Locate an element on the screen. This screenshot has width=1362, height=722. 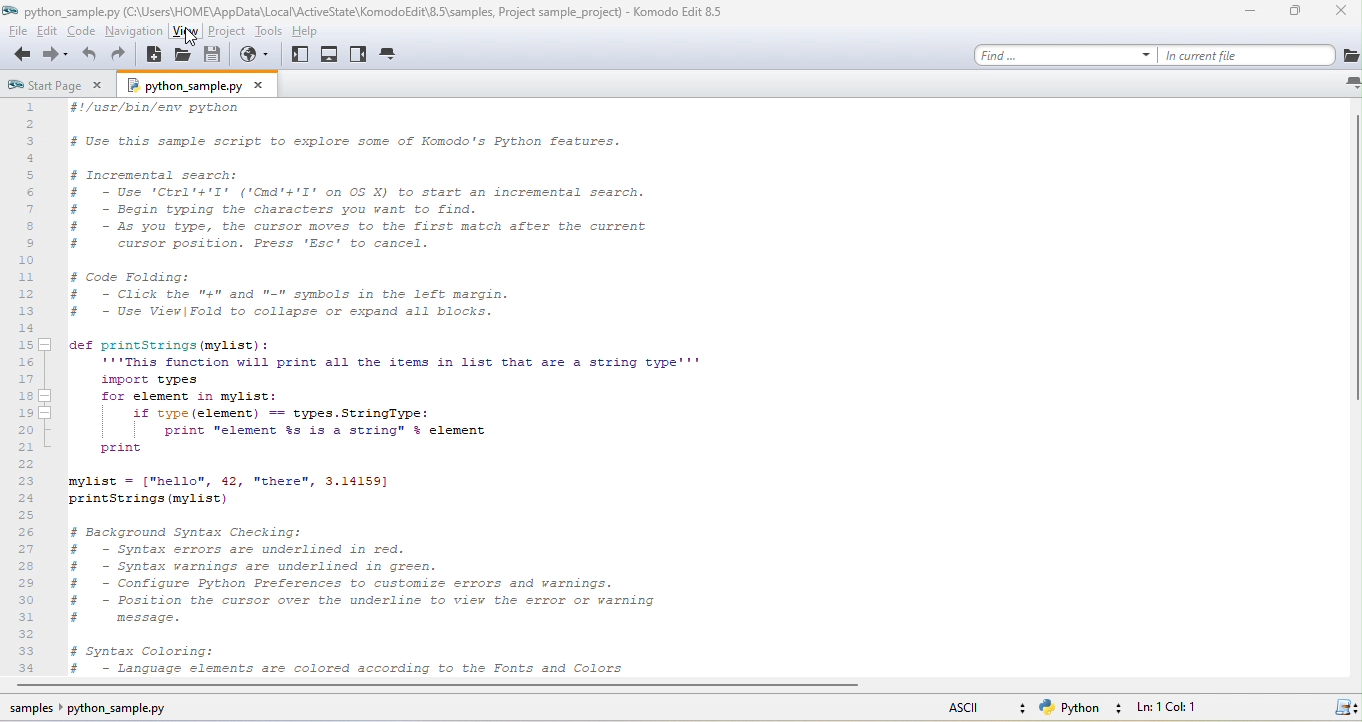
forward is located at coordinates (56, 58).